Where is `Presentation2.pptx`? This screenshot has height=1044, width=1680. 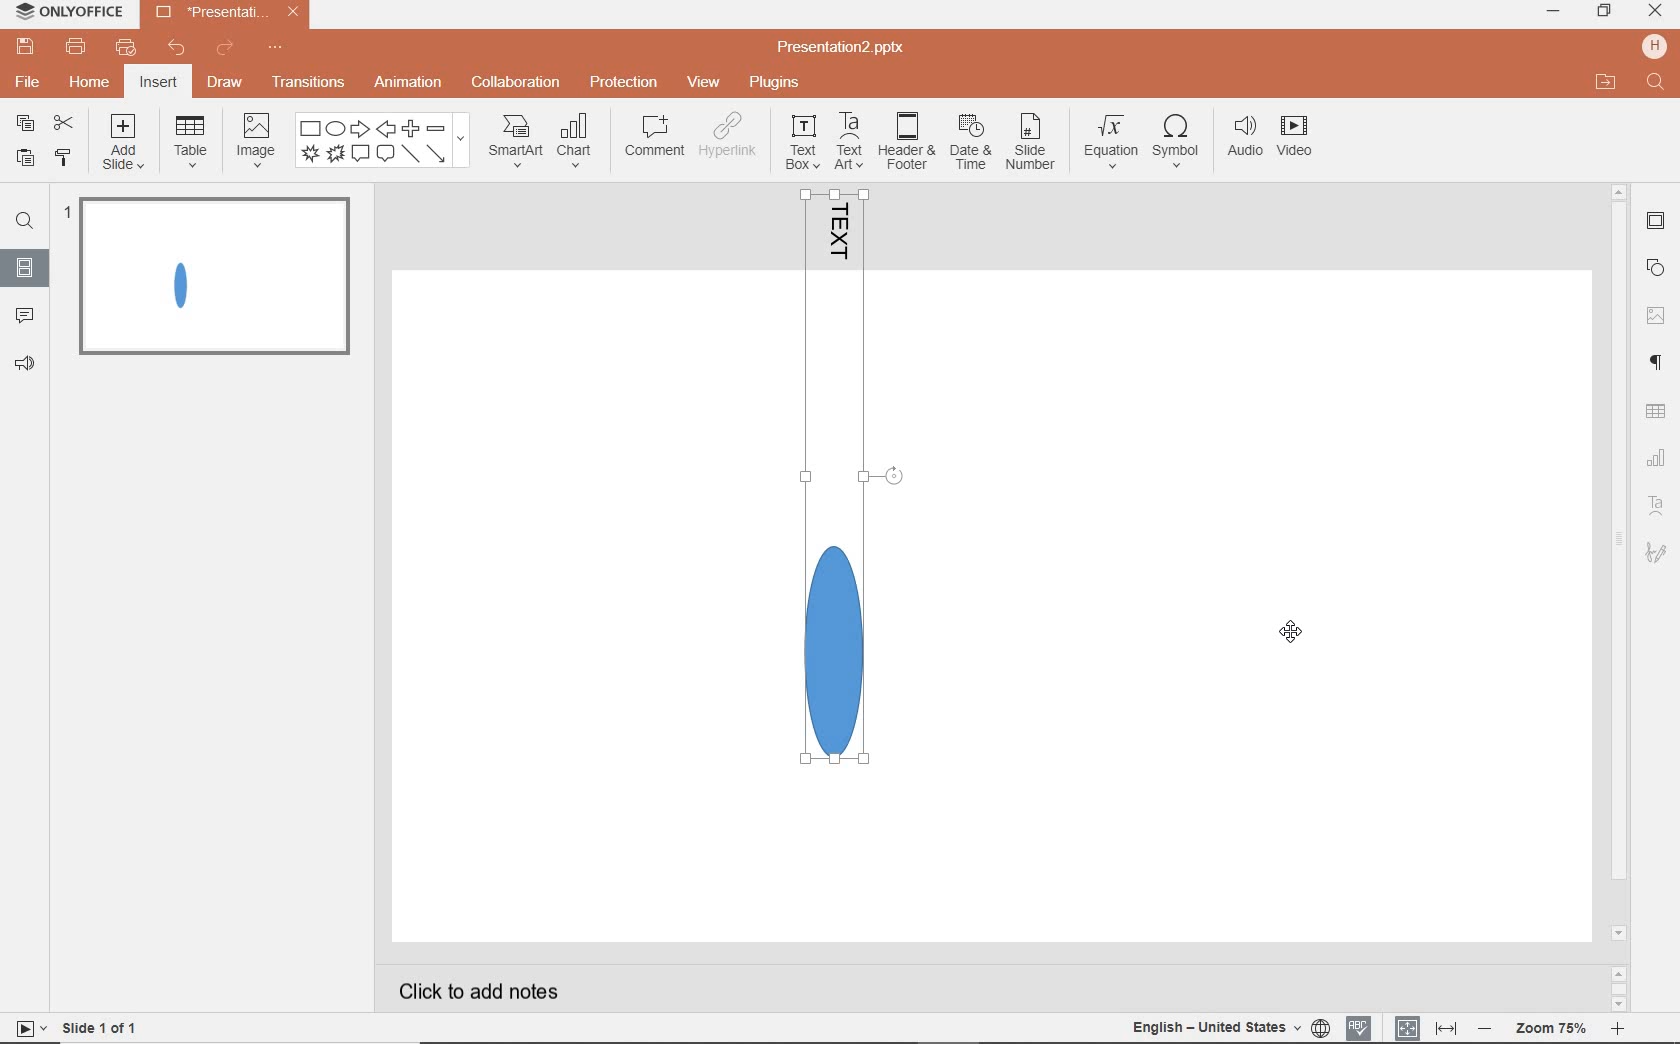
Presentation2.pptx is located at coordinates (842, 48).